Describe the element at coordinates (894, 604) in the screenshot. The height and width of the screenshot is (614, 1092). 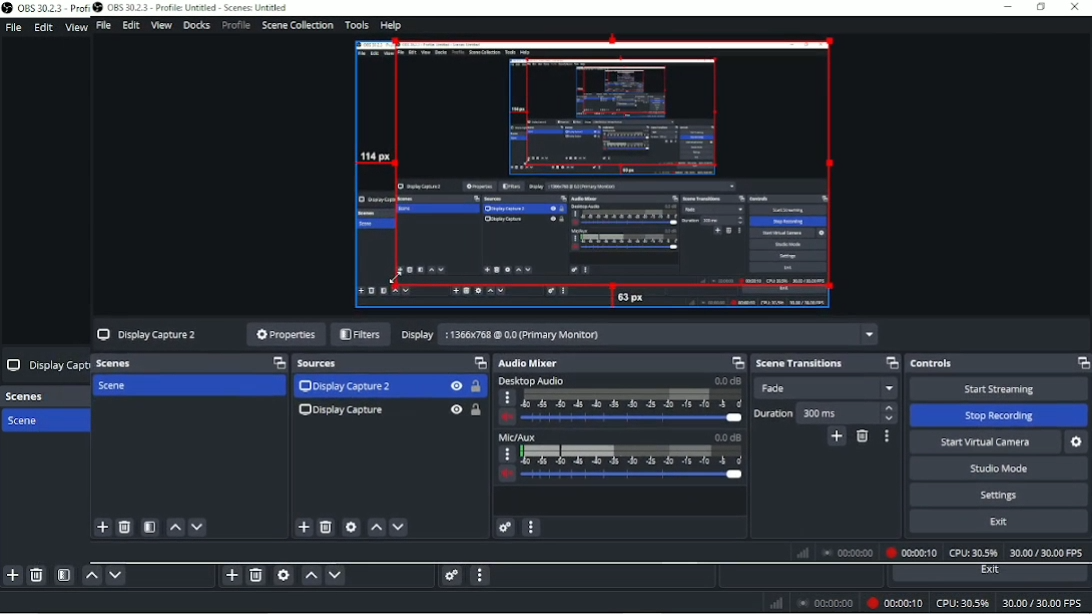
I see `Recording 00:00:10` at that location.